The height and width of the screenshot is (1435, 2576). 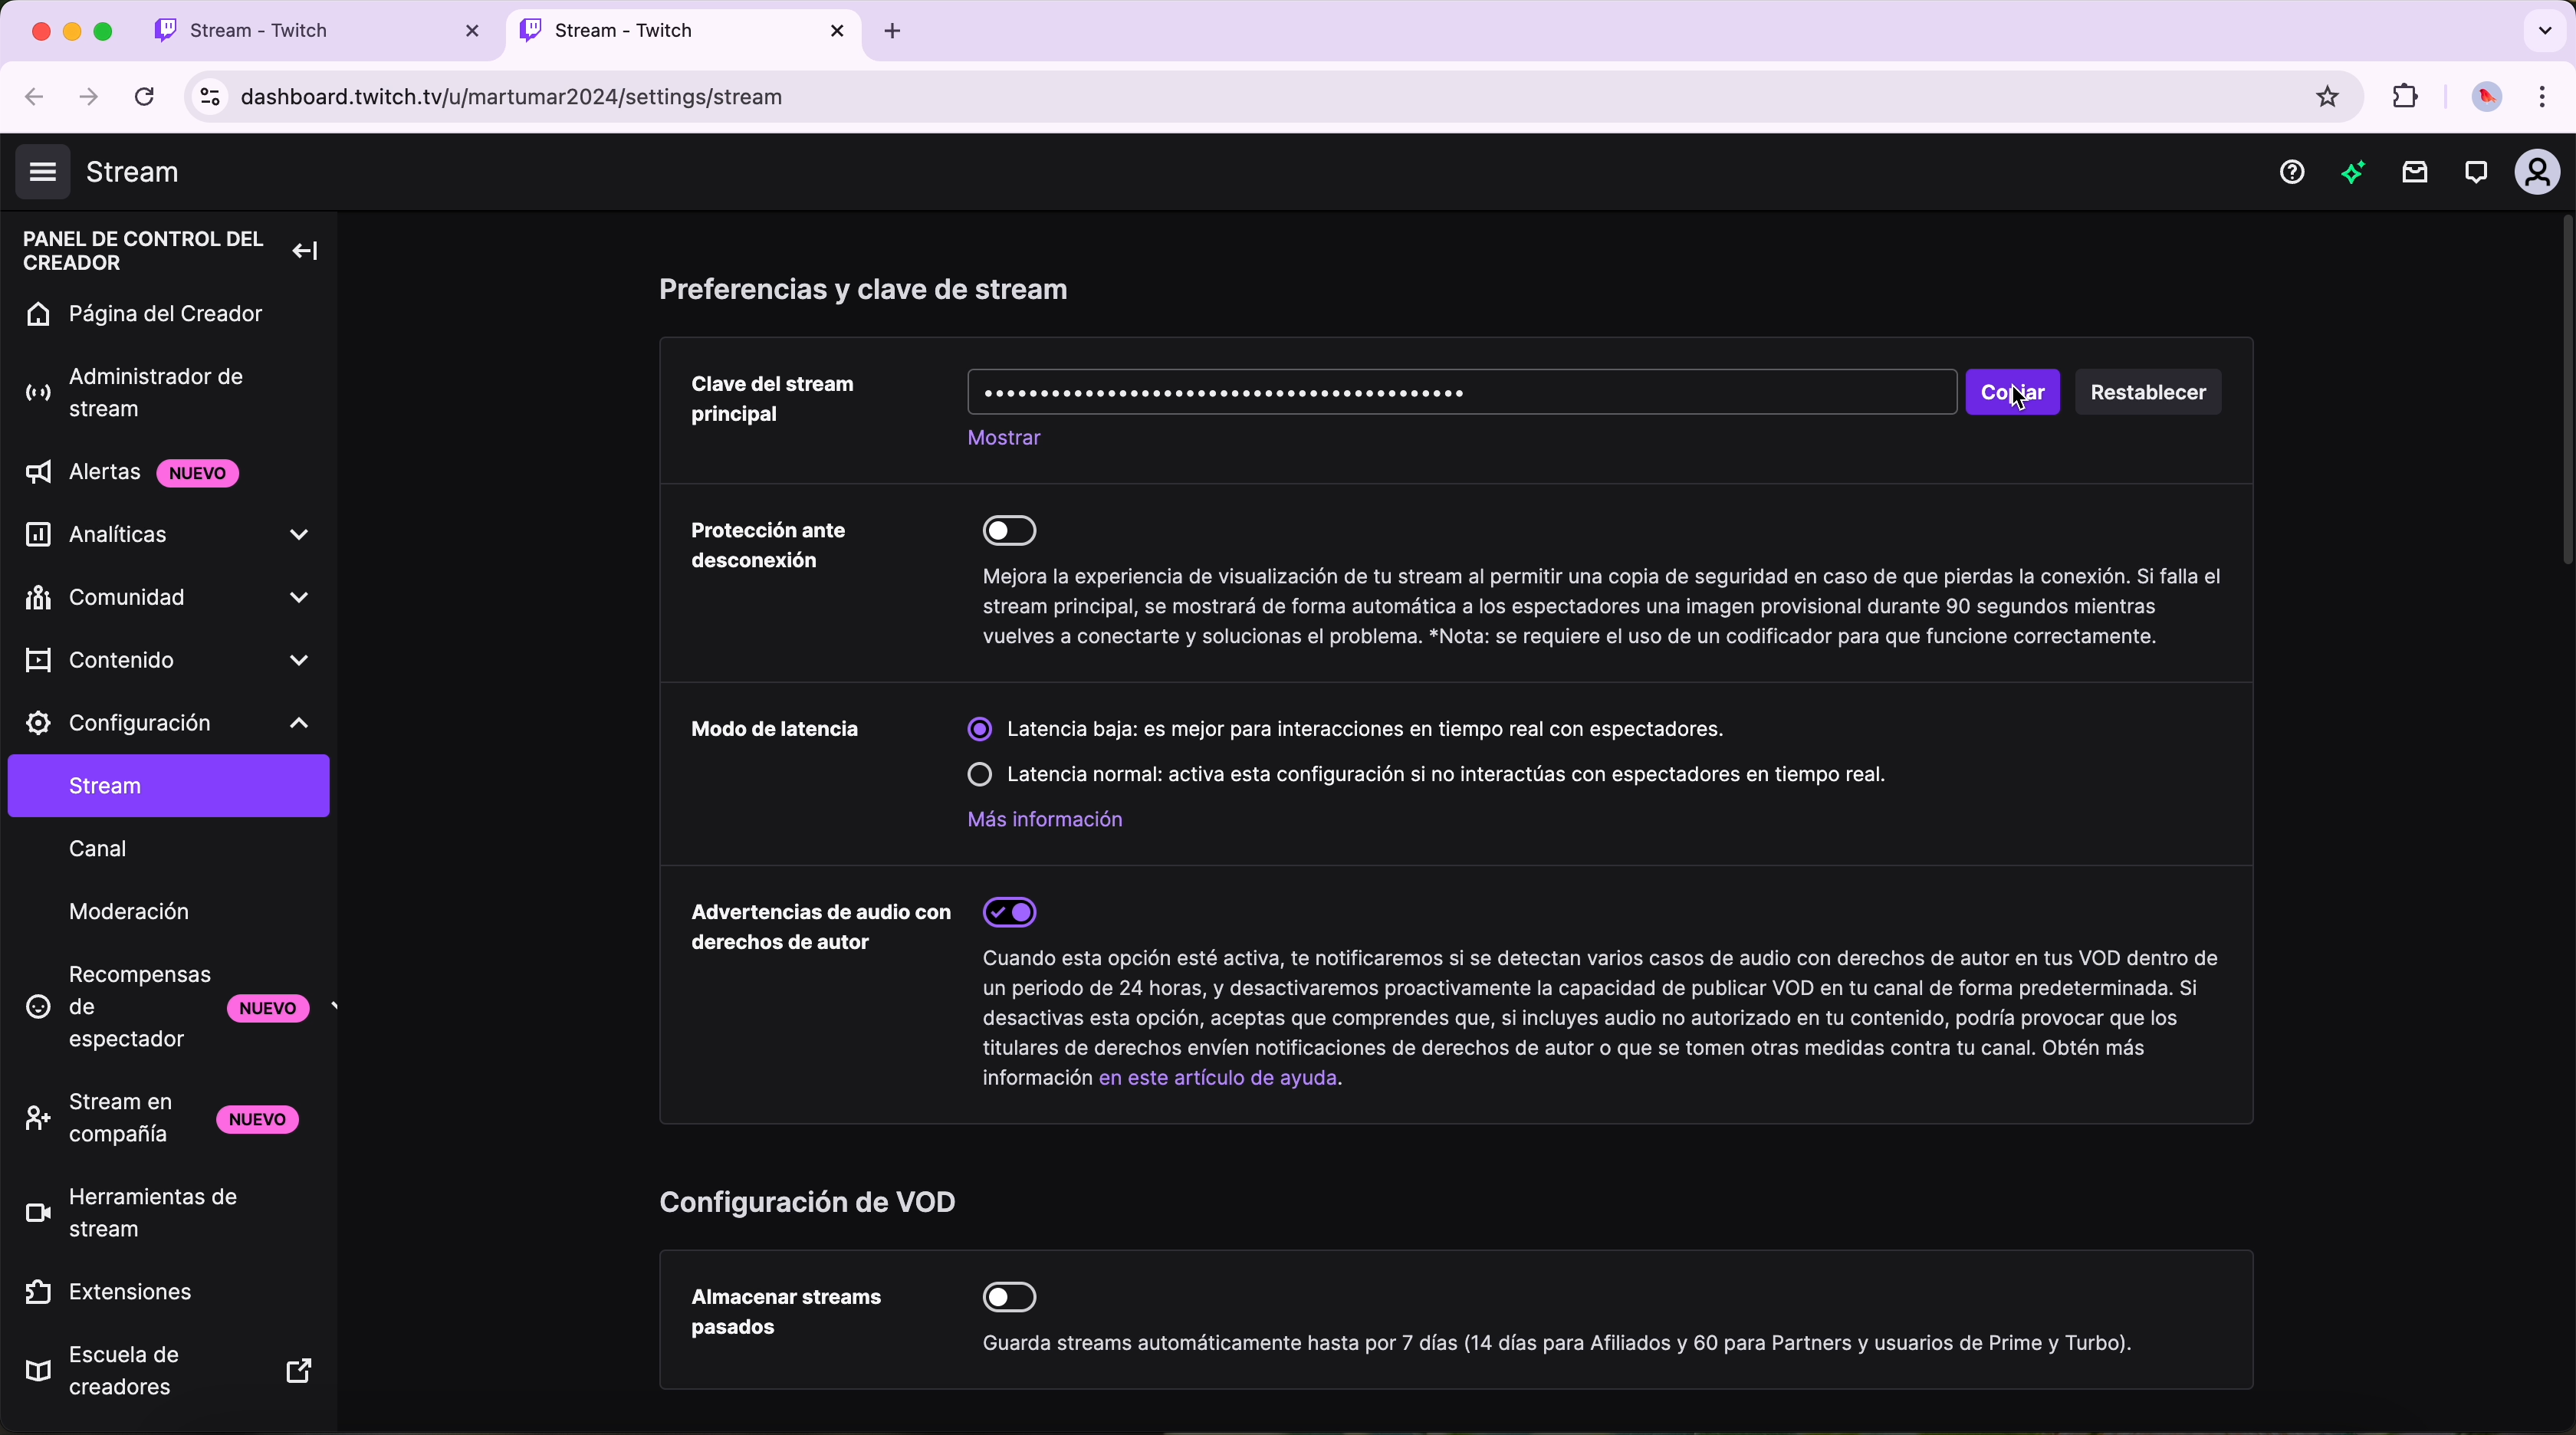 I want to click on latency mode, so click(x=776, y=726).